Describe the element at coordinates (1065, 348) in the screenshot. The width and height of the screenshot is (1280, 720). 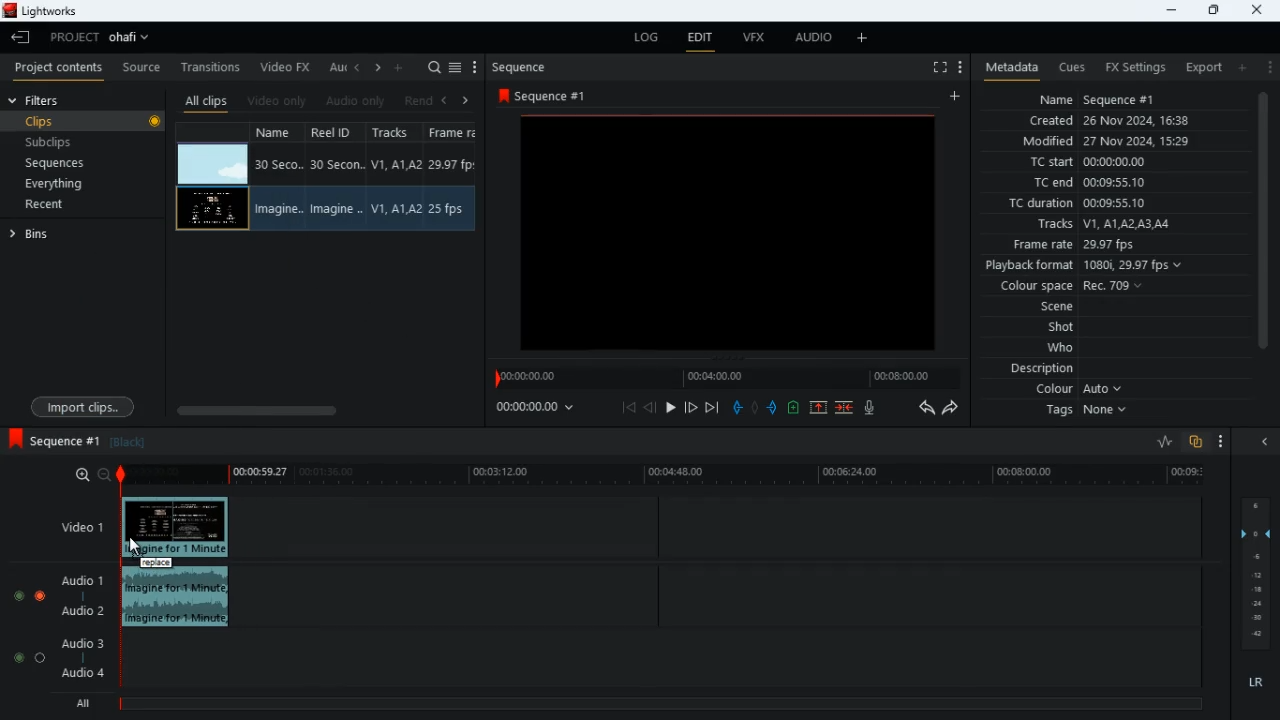
I see `who` at that location.